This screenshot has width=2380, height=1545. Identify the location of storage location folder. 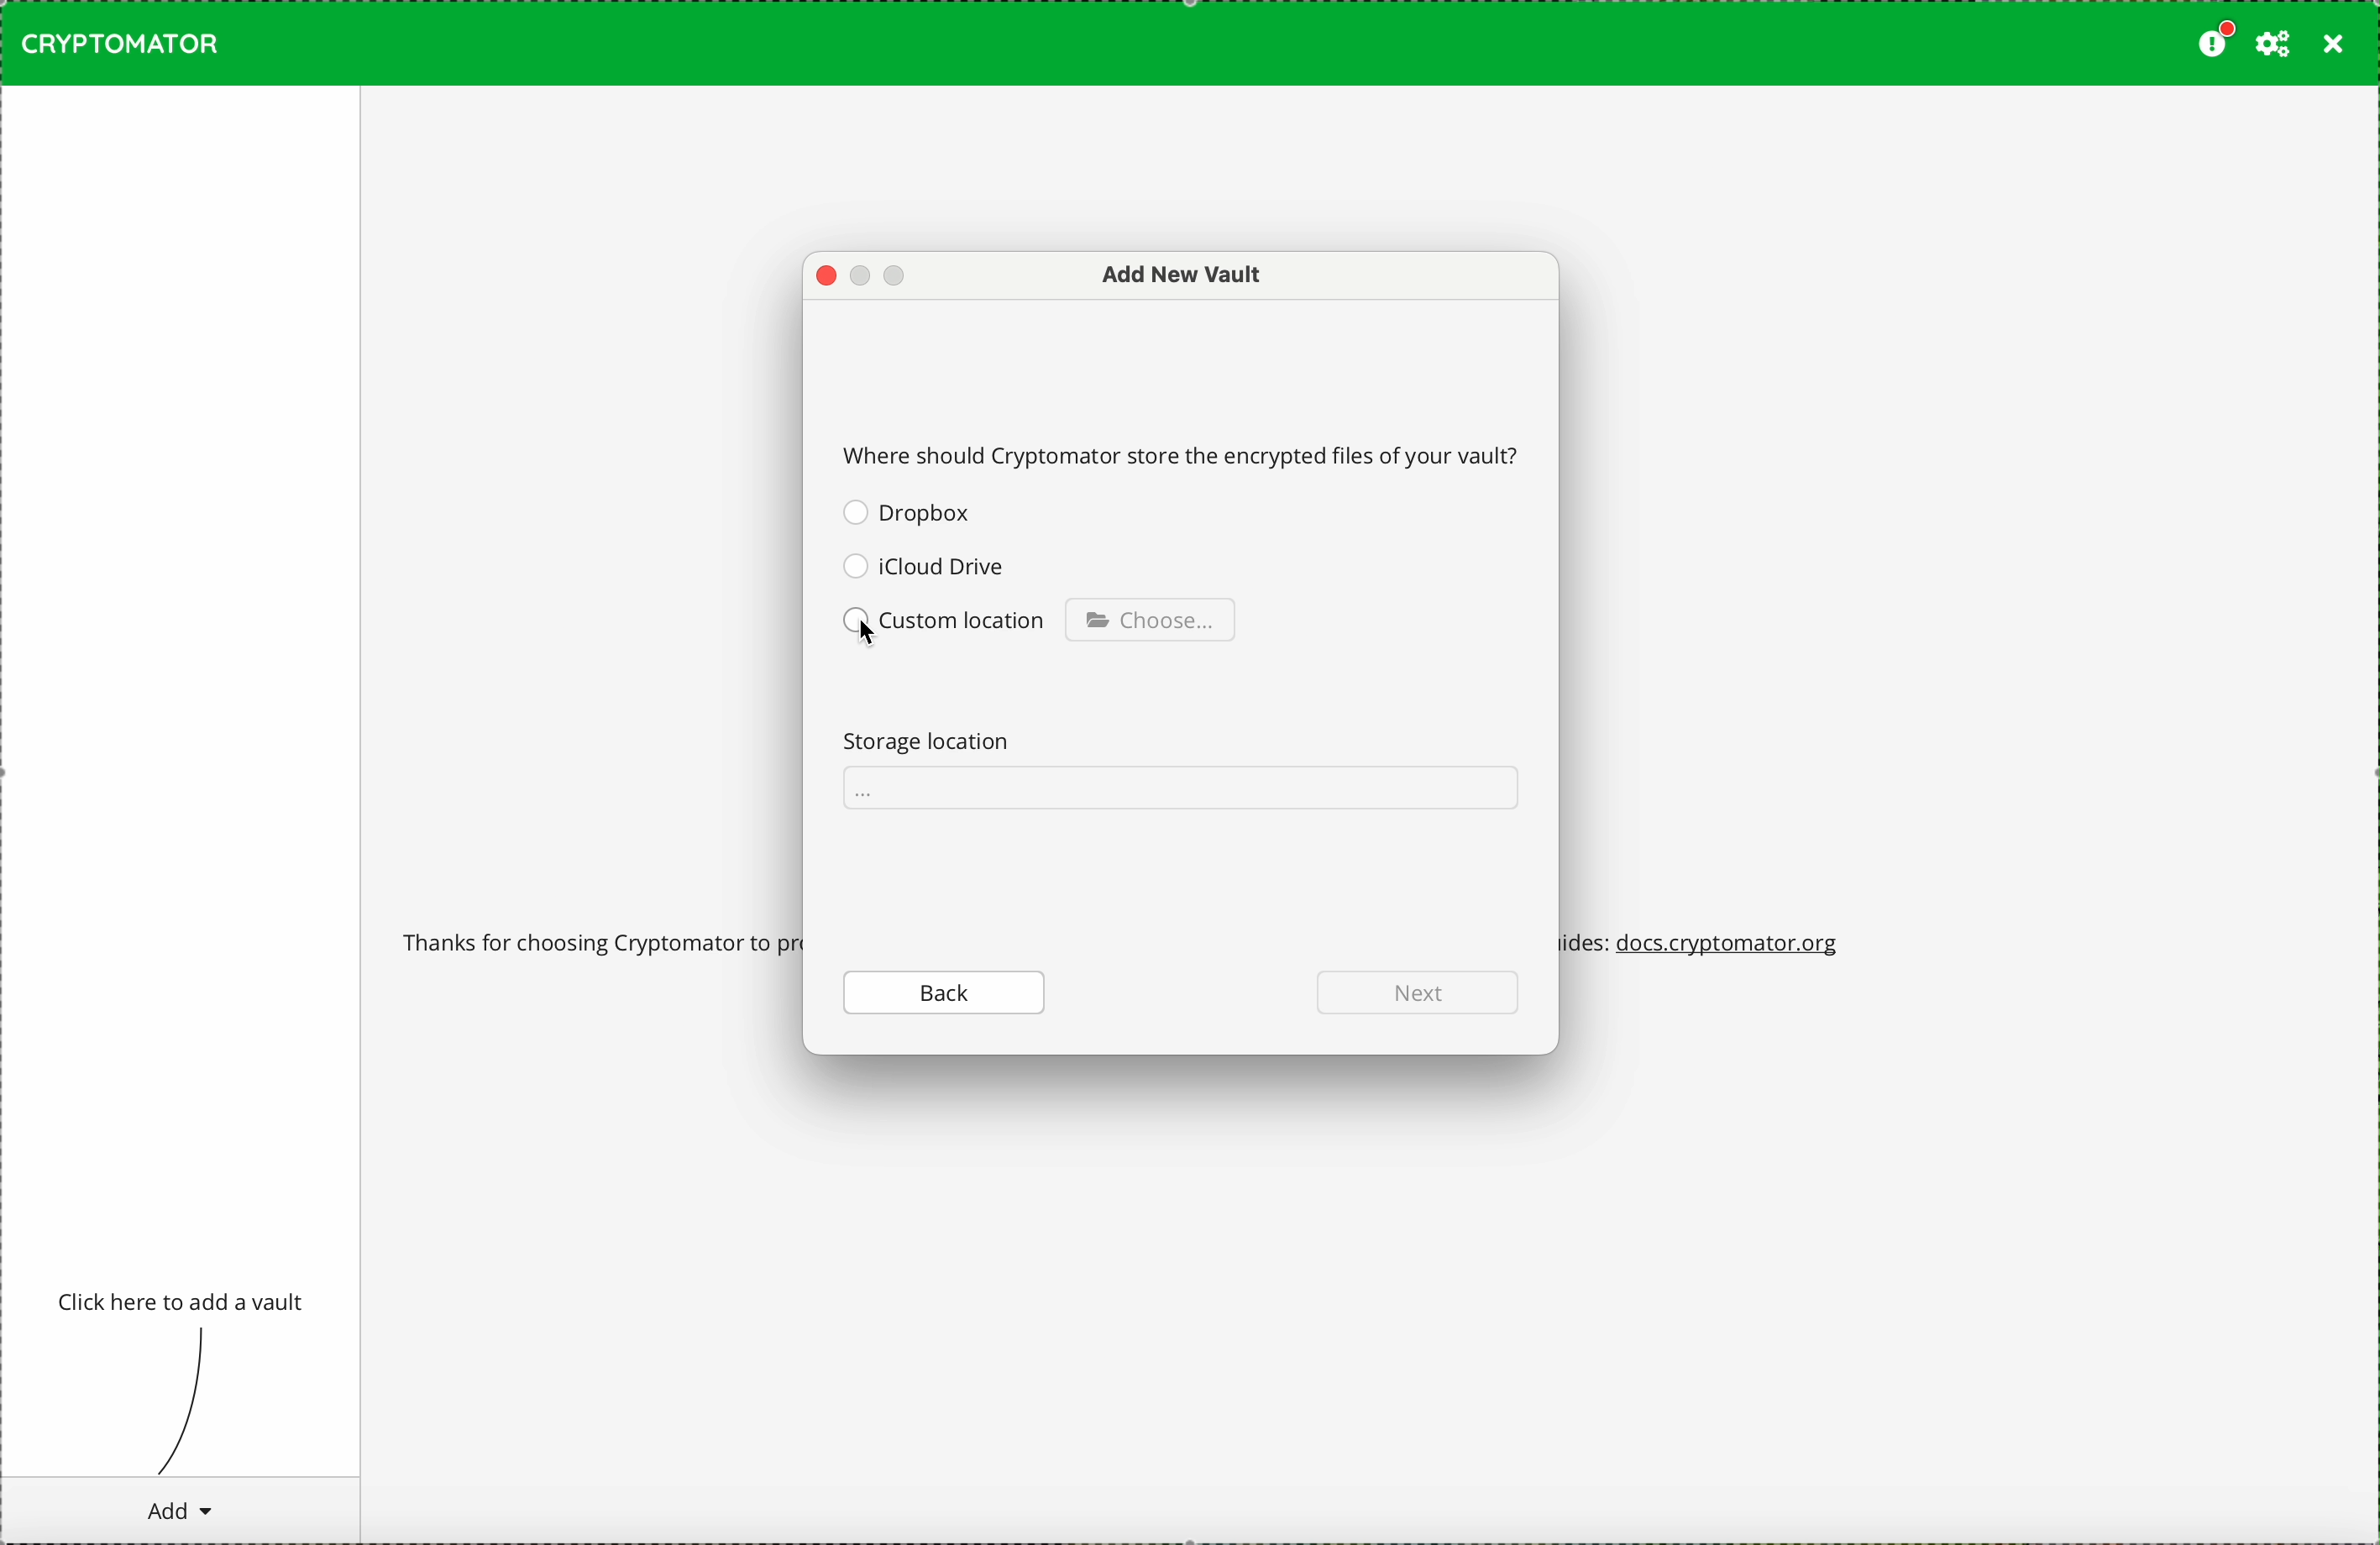
(1180, 789).